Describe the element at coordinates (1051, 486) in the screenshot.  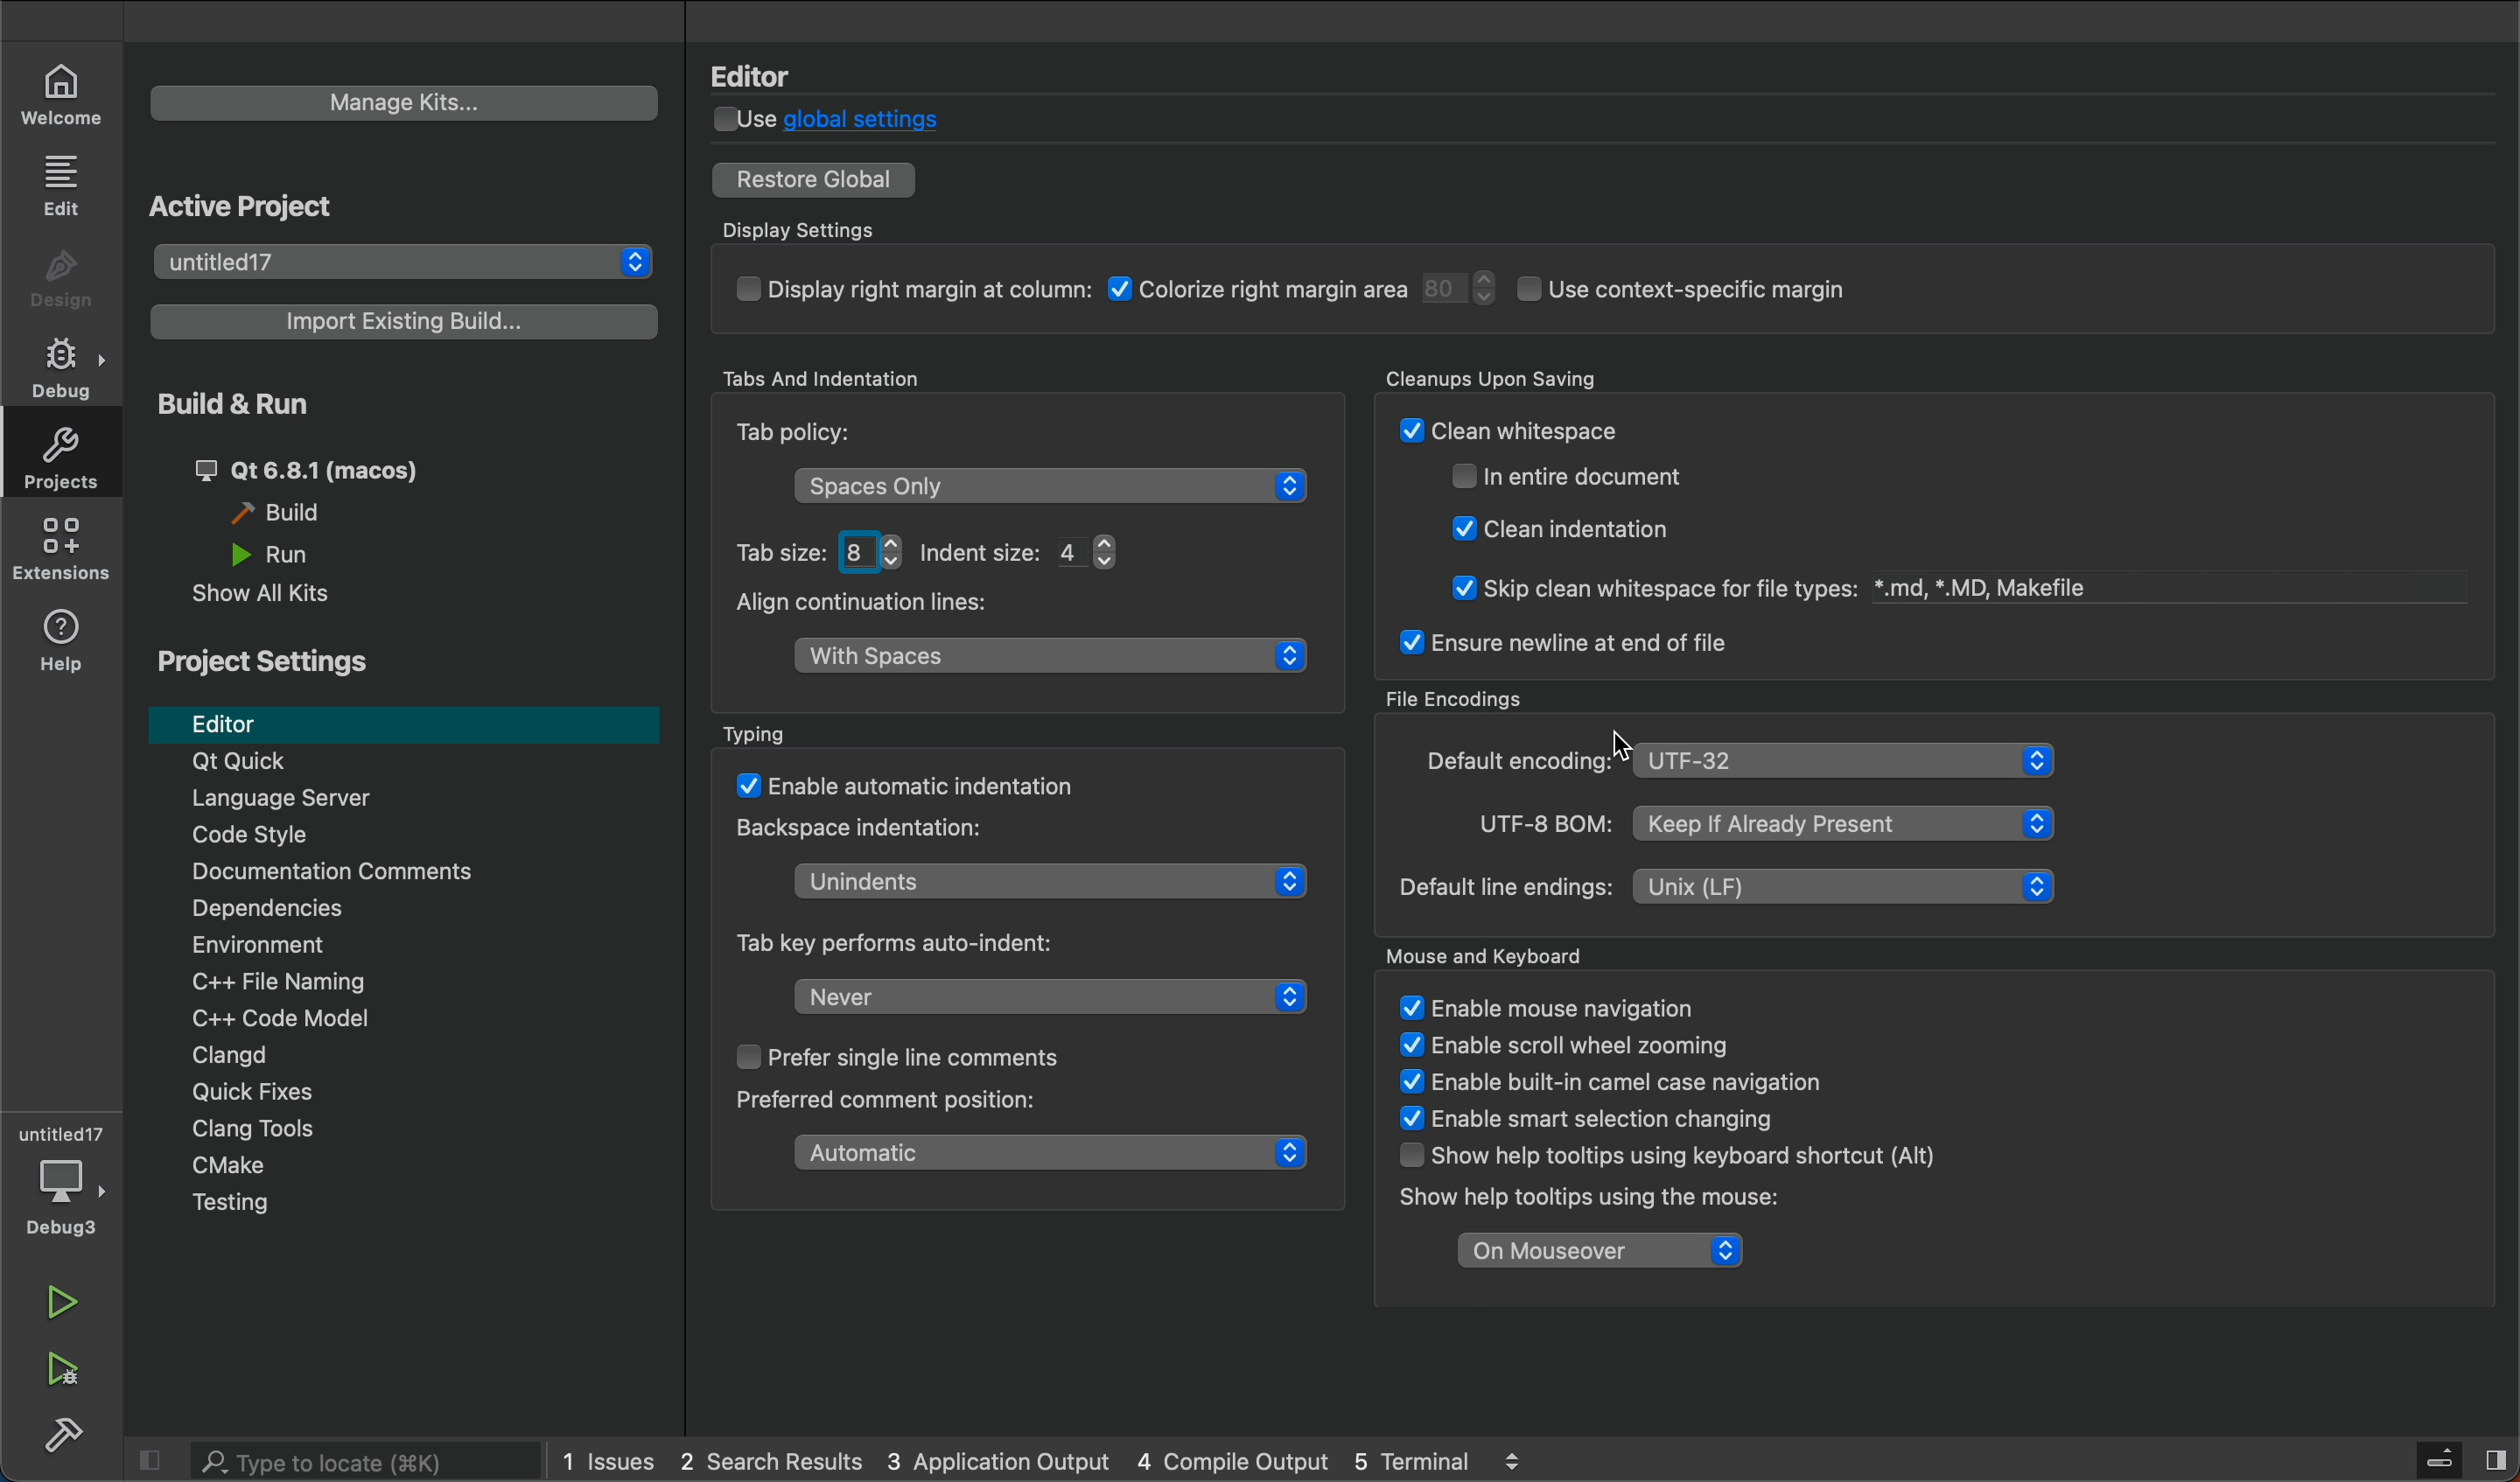
I see `space only` at that location.